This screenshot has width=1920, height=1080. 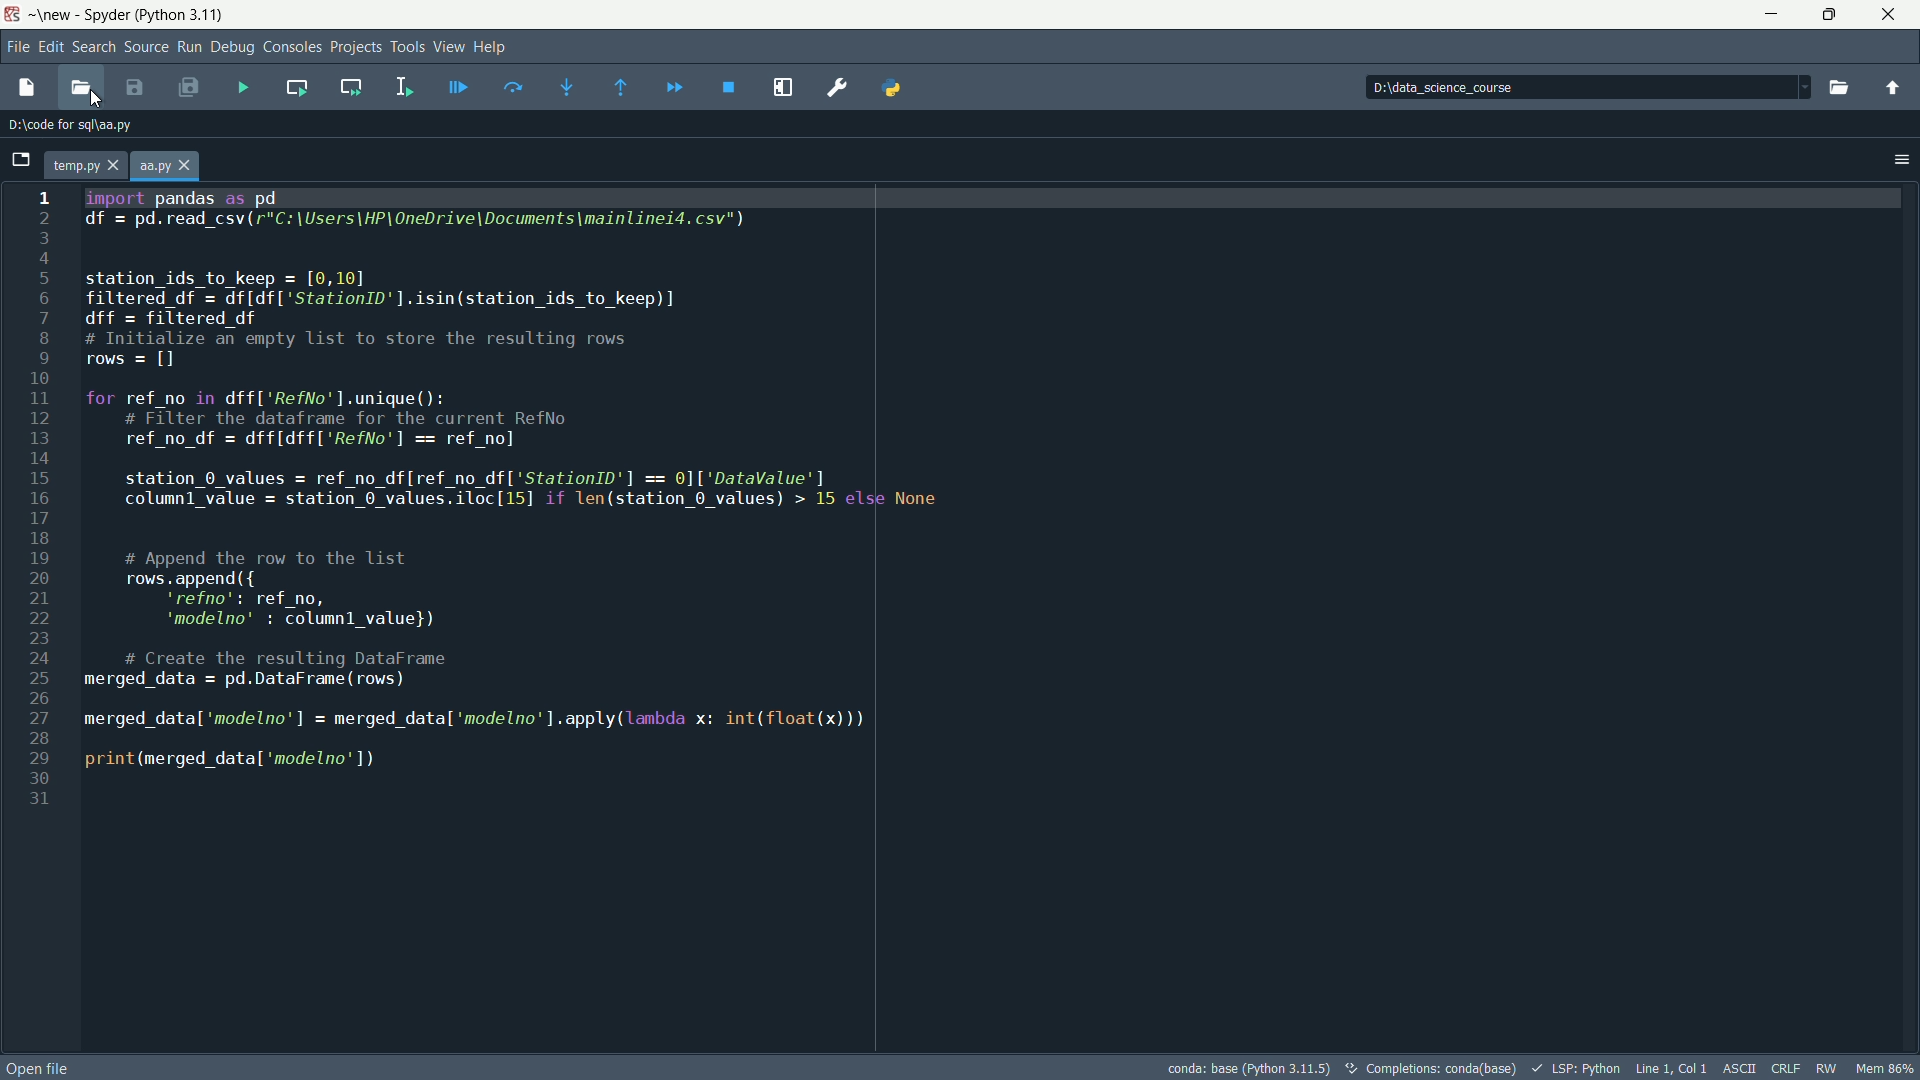 I want to click on rw, so click(x=1828, y=1067).